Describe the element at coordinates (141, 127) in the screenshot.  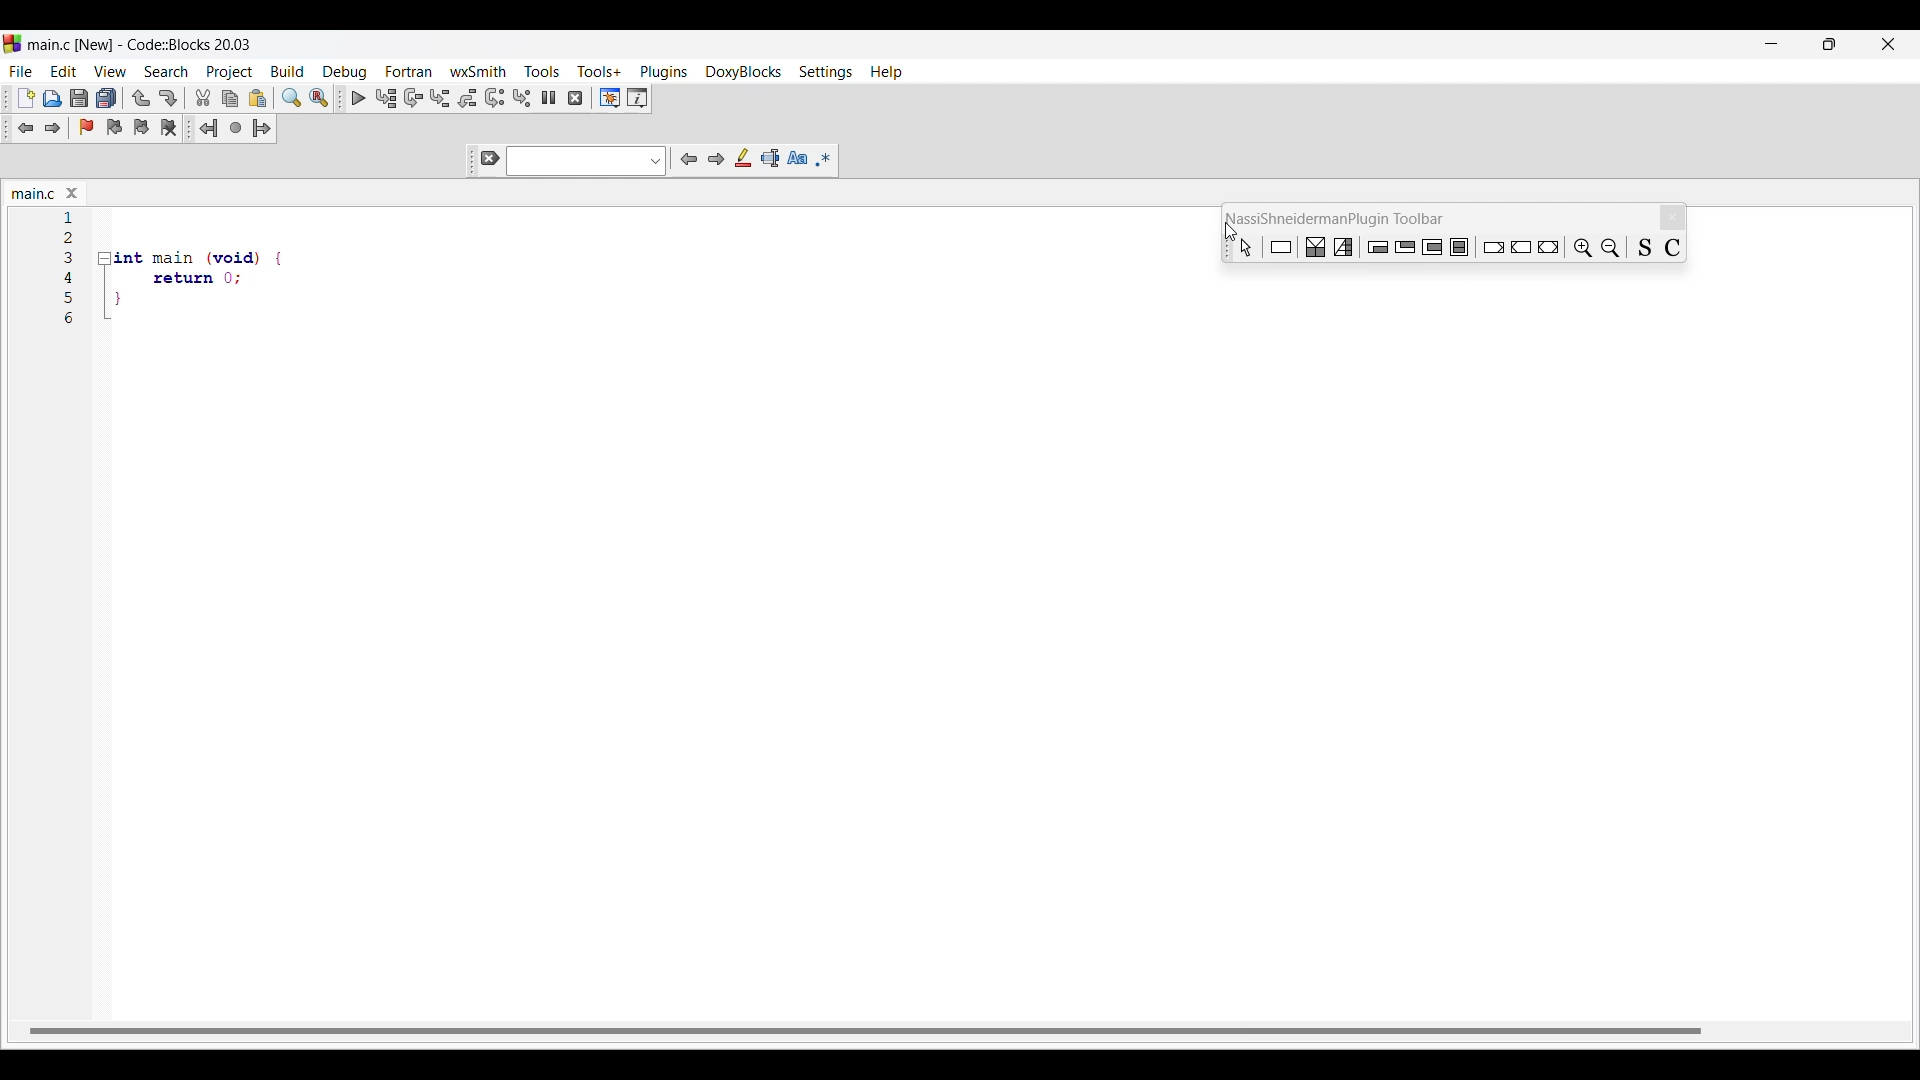
I see `Next bookmark` at that location.